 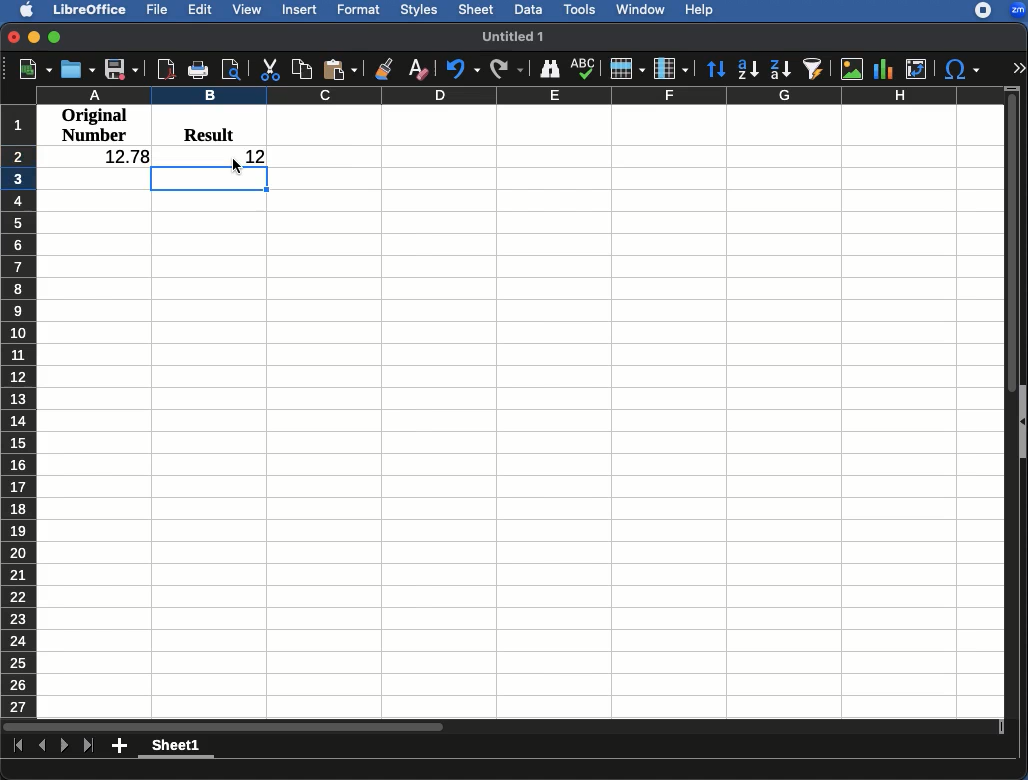 What do you see at coordinates (714, 70) in the screenshot?
I see `Sort` at bounding box center [714, 70].